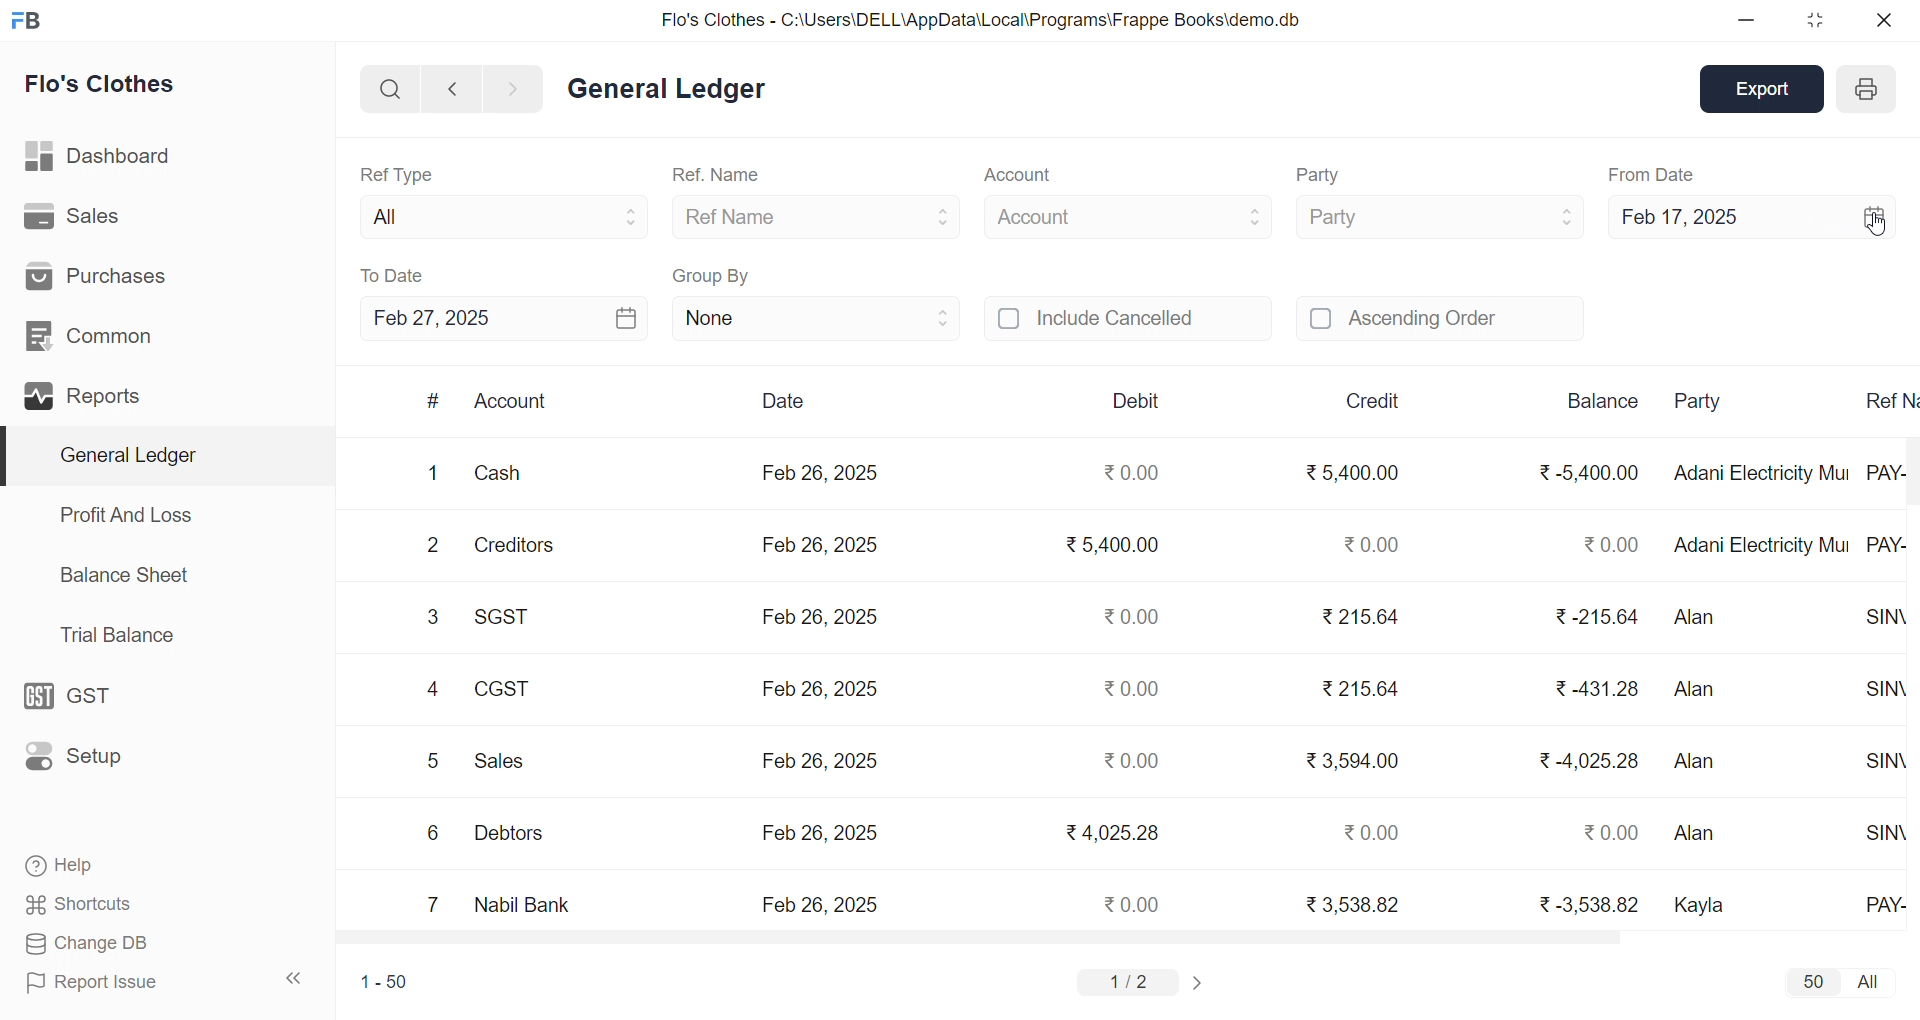  I want to click on Party, so click(1322, 176).